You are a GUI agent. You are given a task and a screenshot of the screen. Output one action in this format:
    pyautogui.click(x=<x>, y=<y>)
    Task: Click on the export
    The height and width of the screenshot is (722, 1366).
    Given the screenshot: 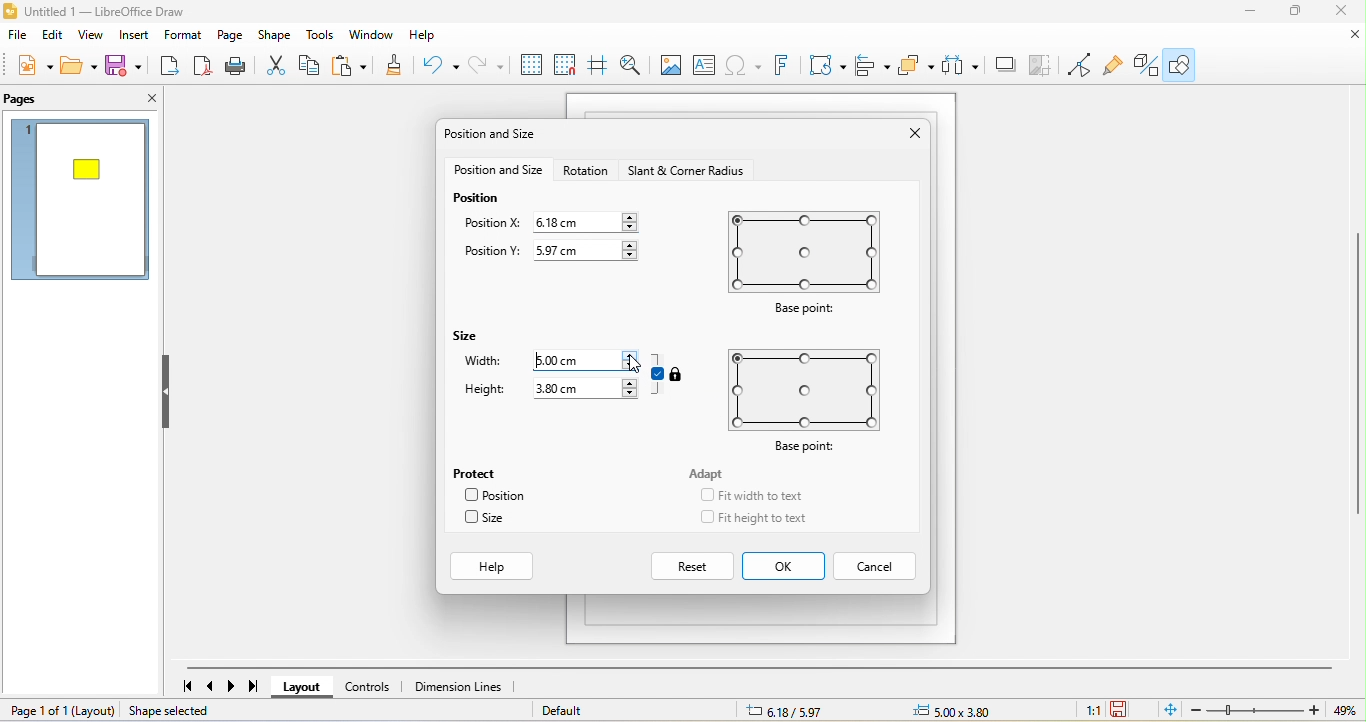 What is the action you would take?
    pyautogui.click(x=167, y=68)
    